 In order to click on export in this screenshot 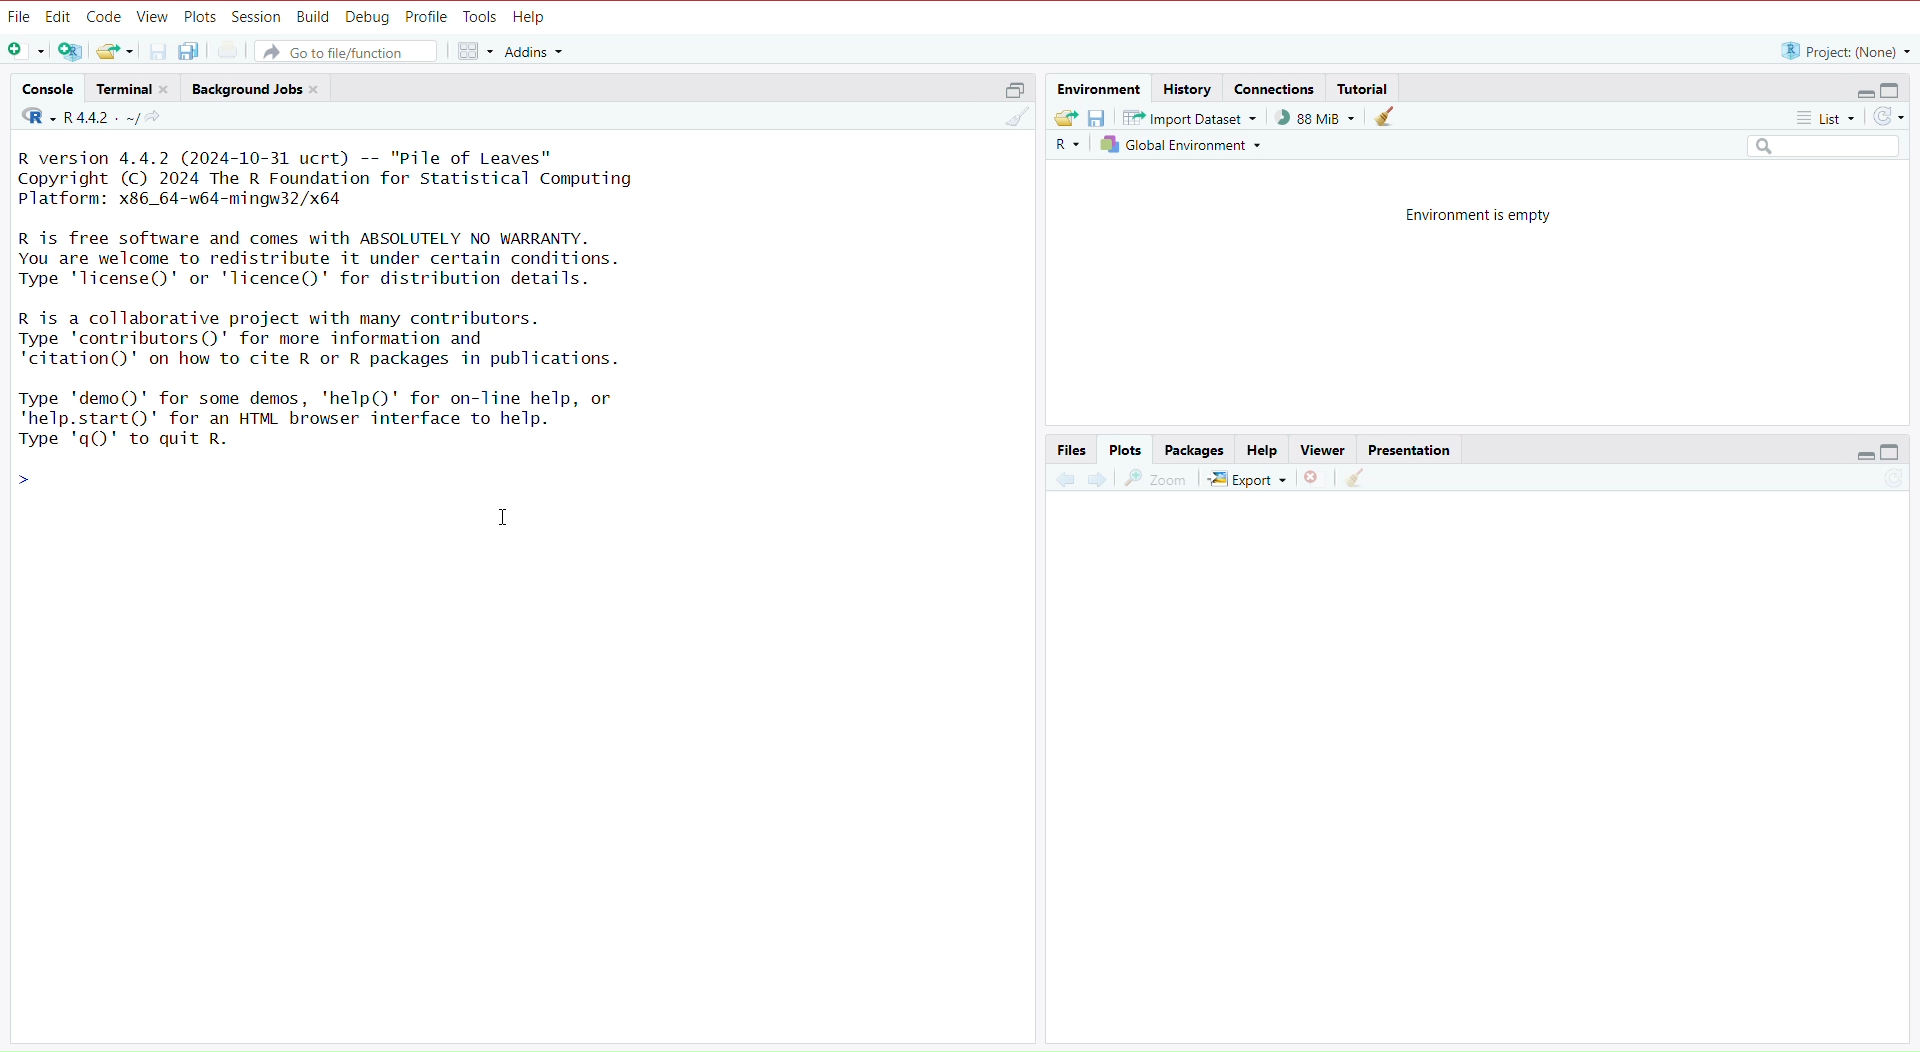, I will do `click(1246, 481)`.